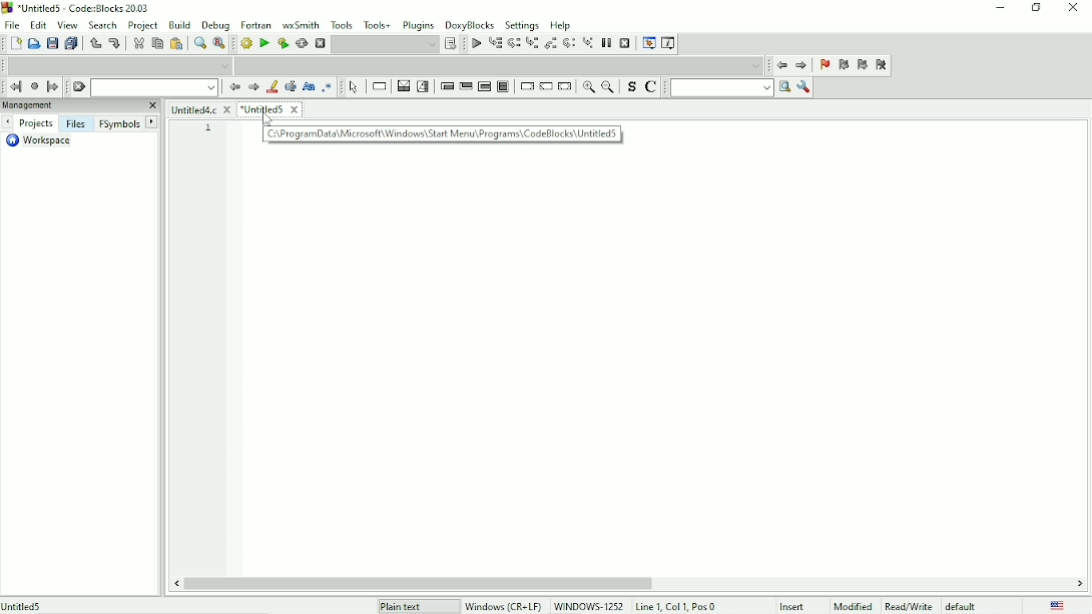 Image resolution: width=1092 pixels, height=614 pixels. What do you see at coordinates (272, 86) in the screenshot?
I see `Highlight` at bounding box center [272, 86].